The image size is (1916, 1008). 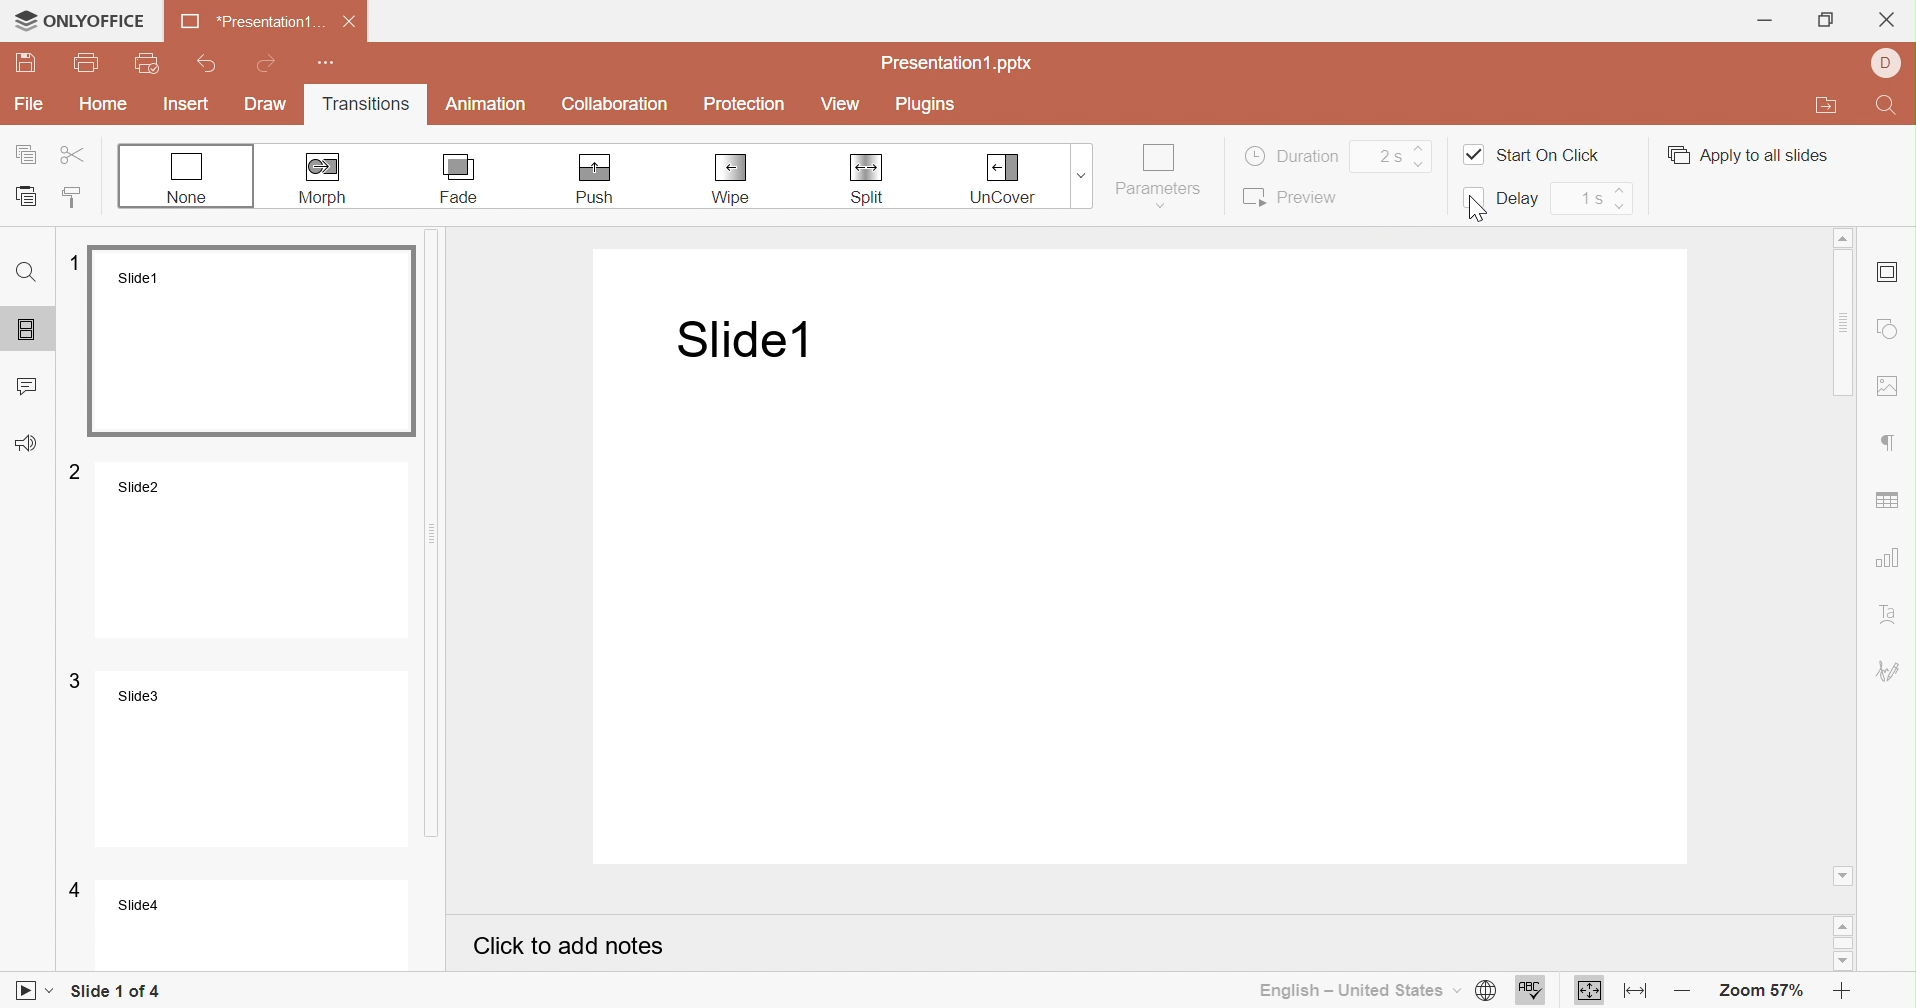 I want to click on File, so click(x=29, y=105).